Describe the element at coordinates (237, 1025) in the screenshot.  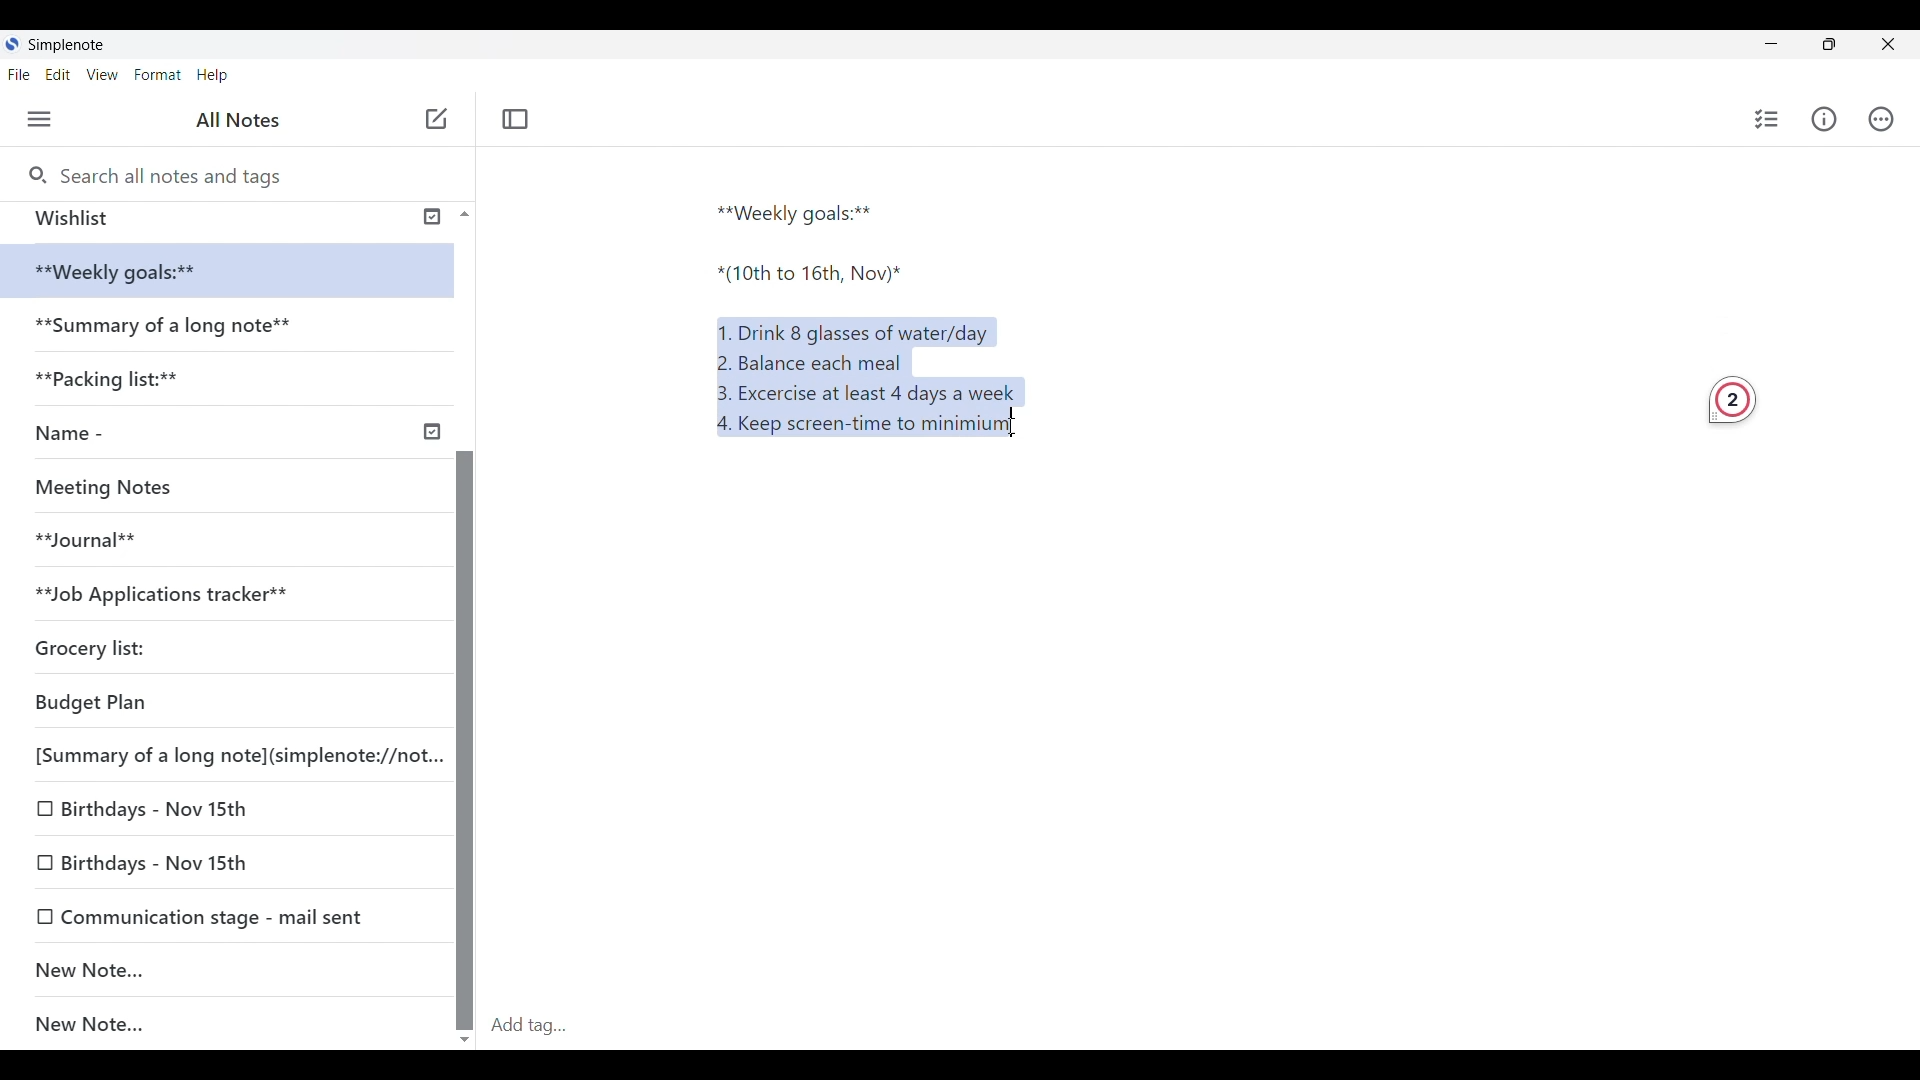
I see `New note...` at that location.